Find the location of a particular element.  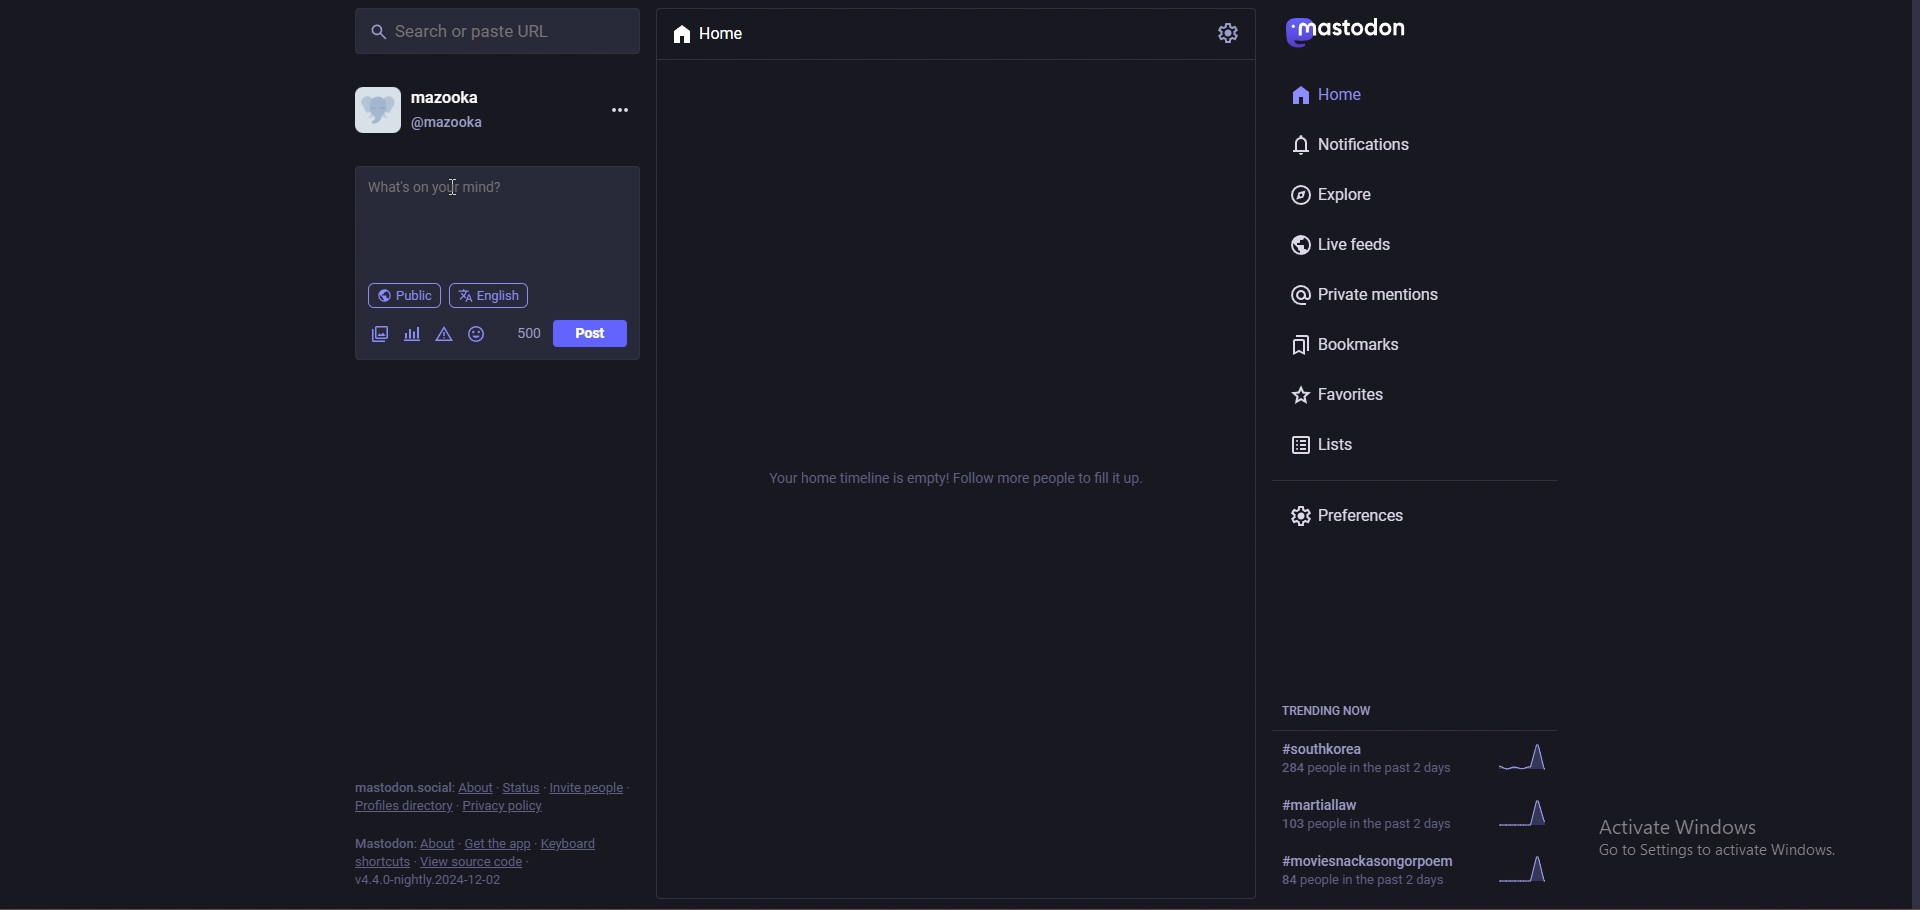

view source code is located at coordinates (473, 862).